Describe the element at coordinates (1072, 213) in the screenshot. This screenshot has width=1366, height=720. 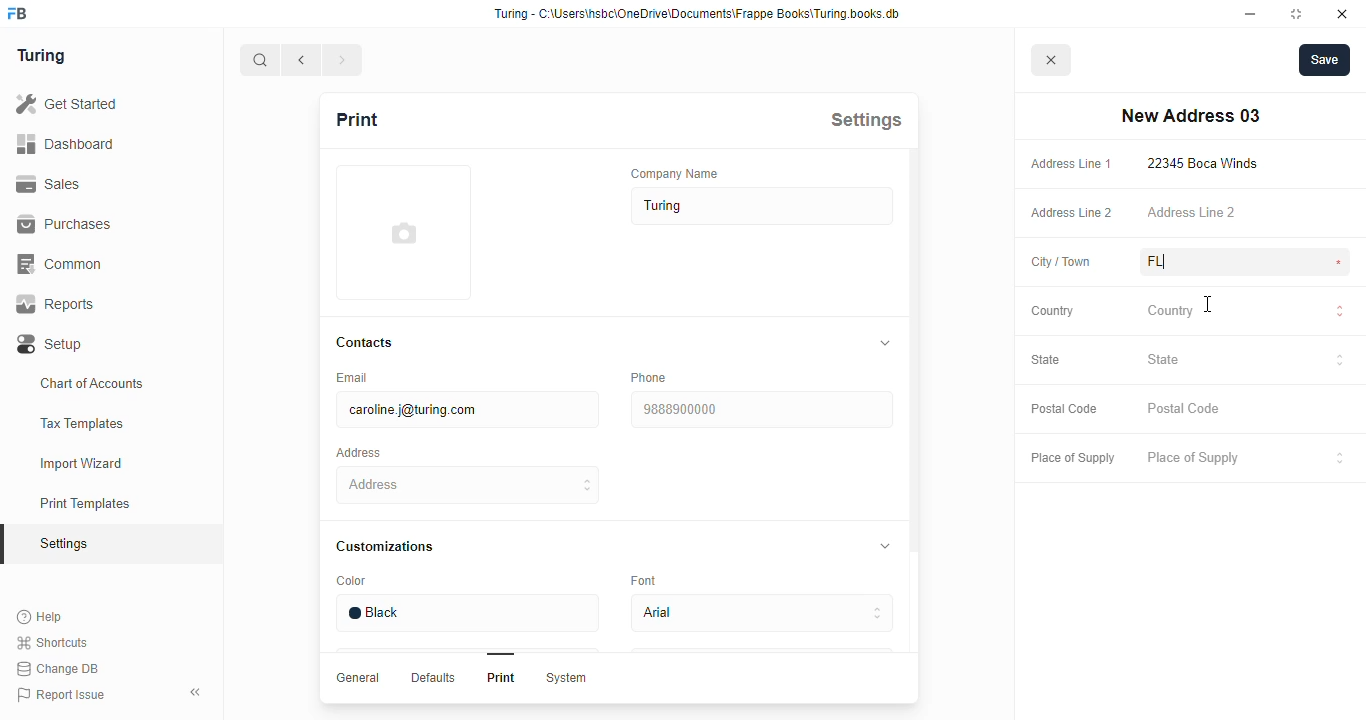
I see `address line 2` at that location.